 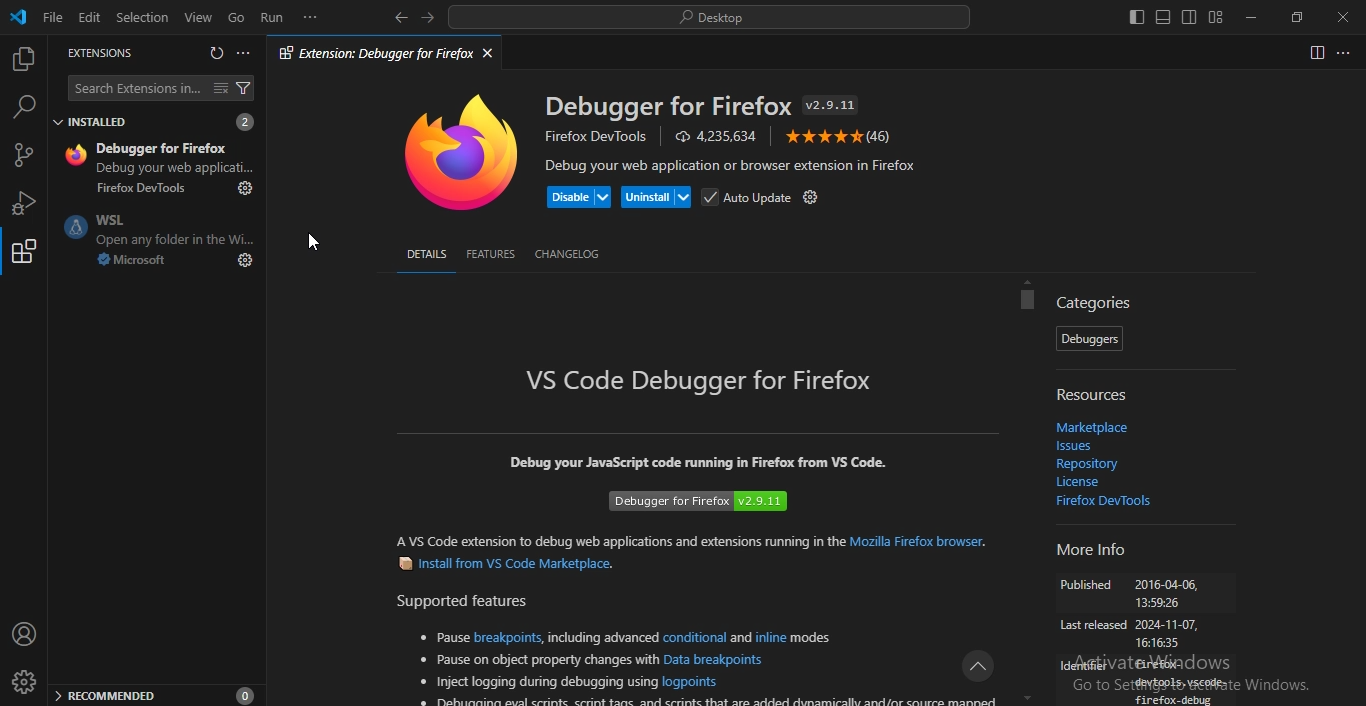 What do you see at coordinates (127, 260) in the screenshot?
I see `microsoft` at bounding box center [127, 260].